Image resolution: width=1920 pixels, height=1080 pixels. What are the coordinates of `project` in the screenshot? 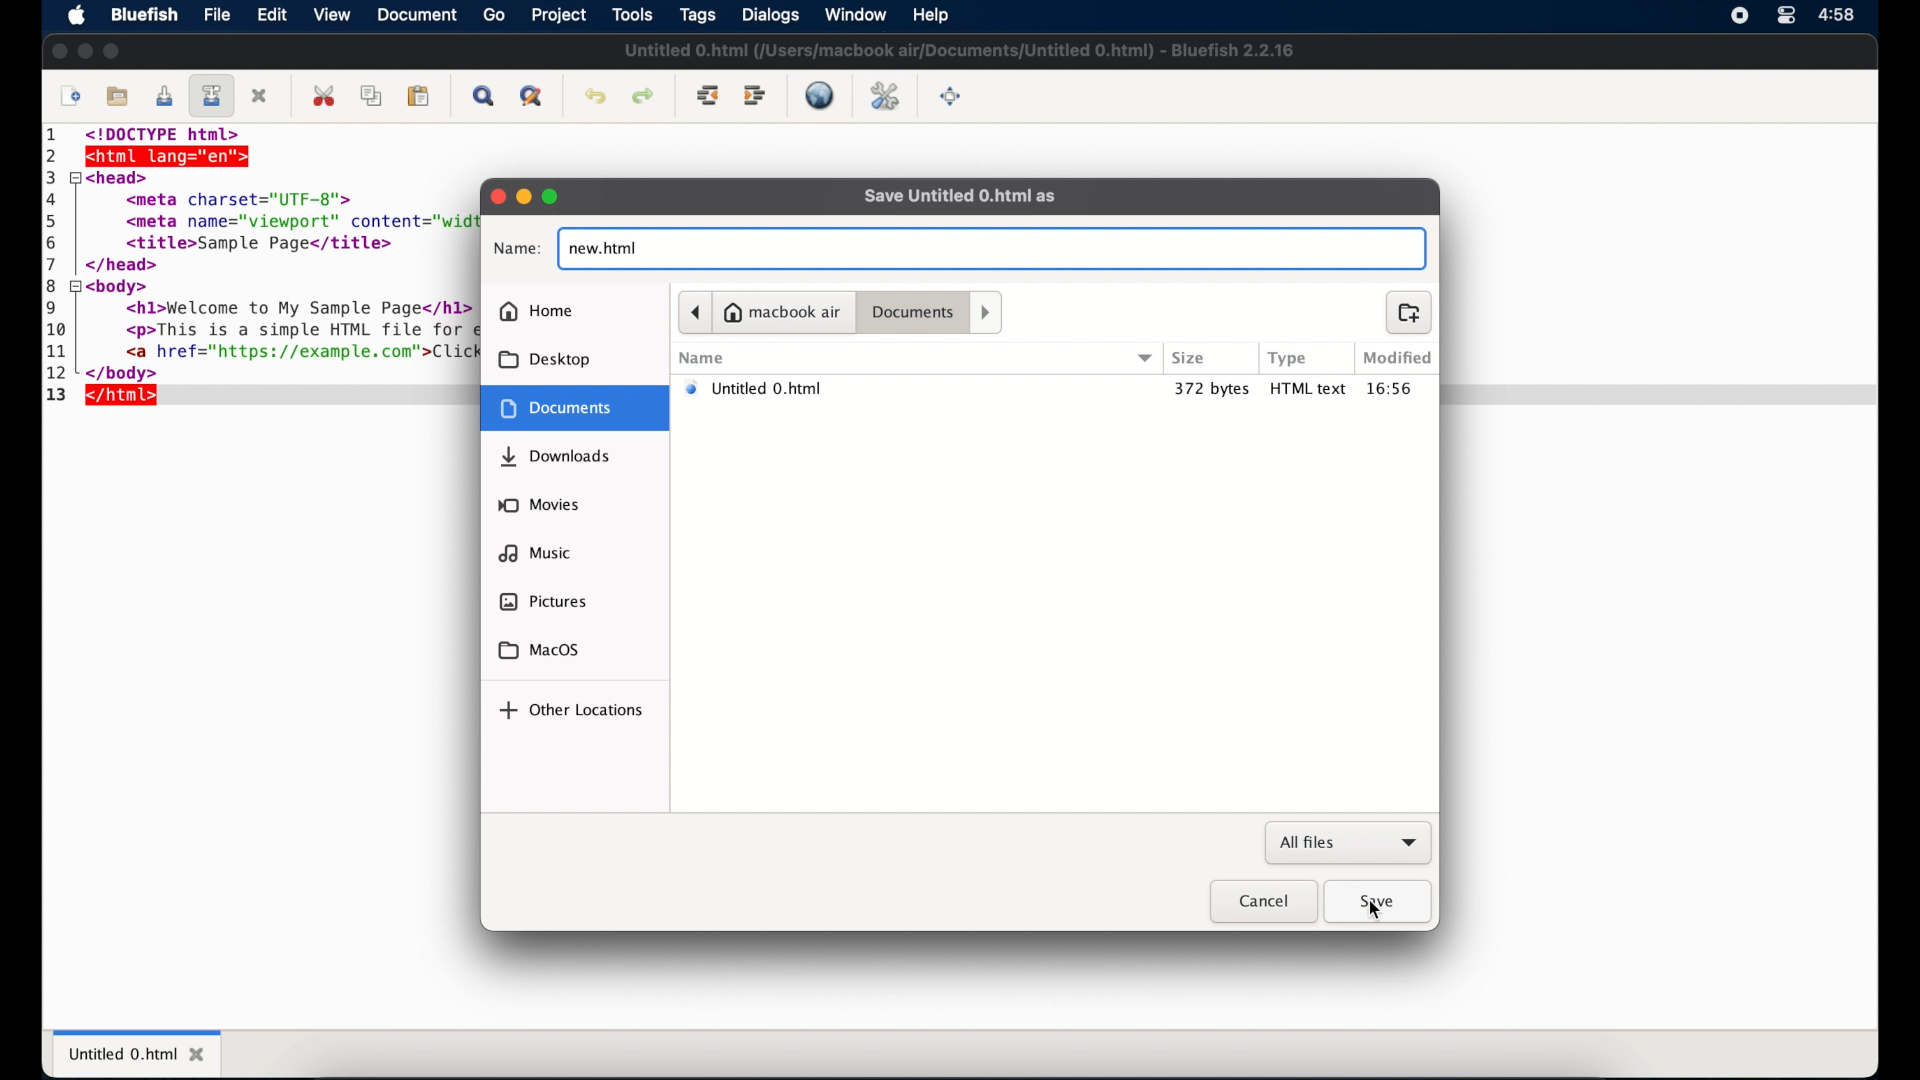 It's located at (561, 16).